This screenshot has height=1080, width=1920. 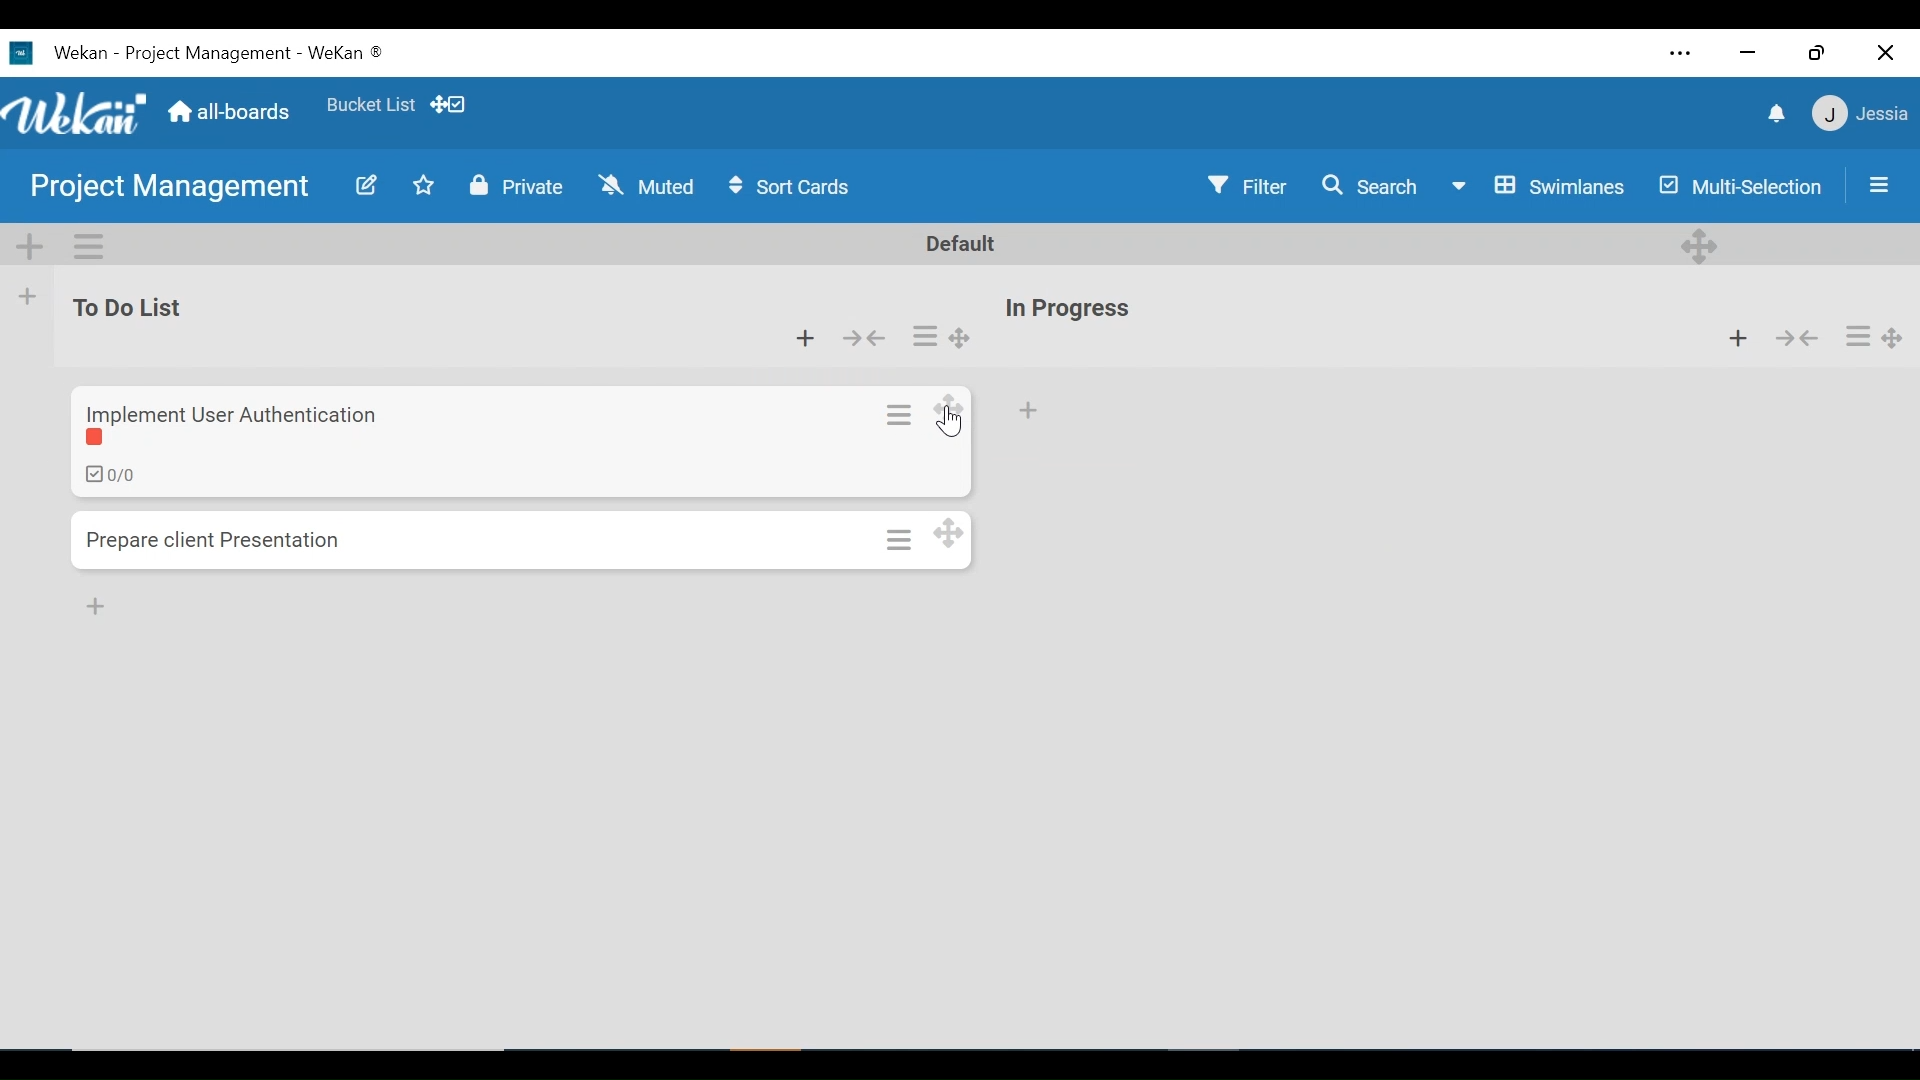 I want to click on Desktop drag handles, so click(x=1891, y=336).